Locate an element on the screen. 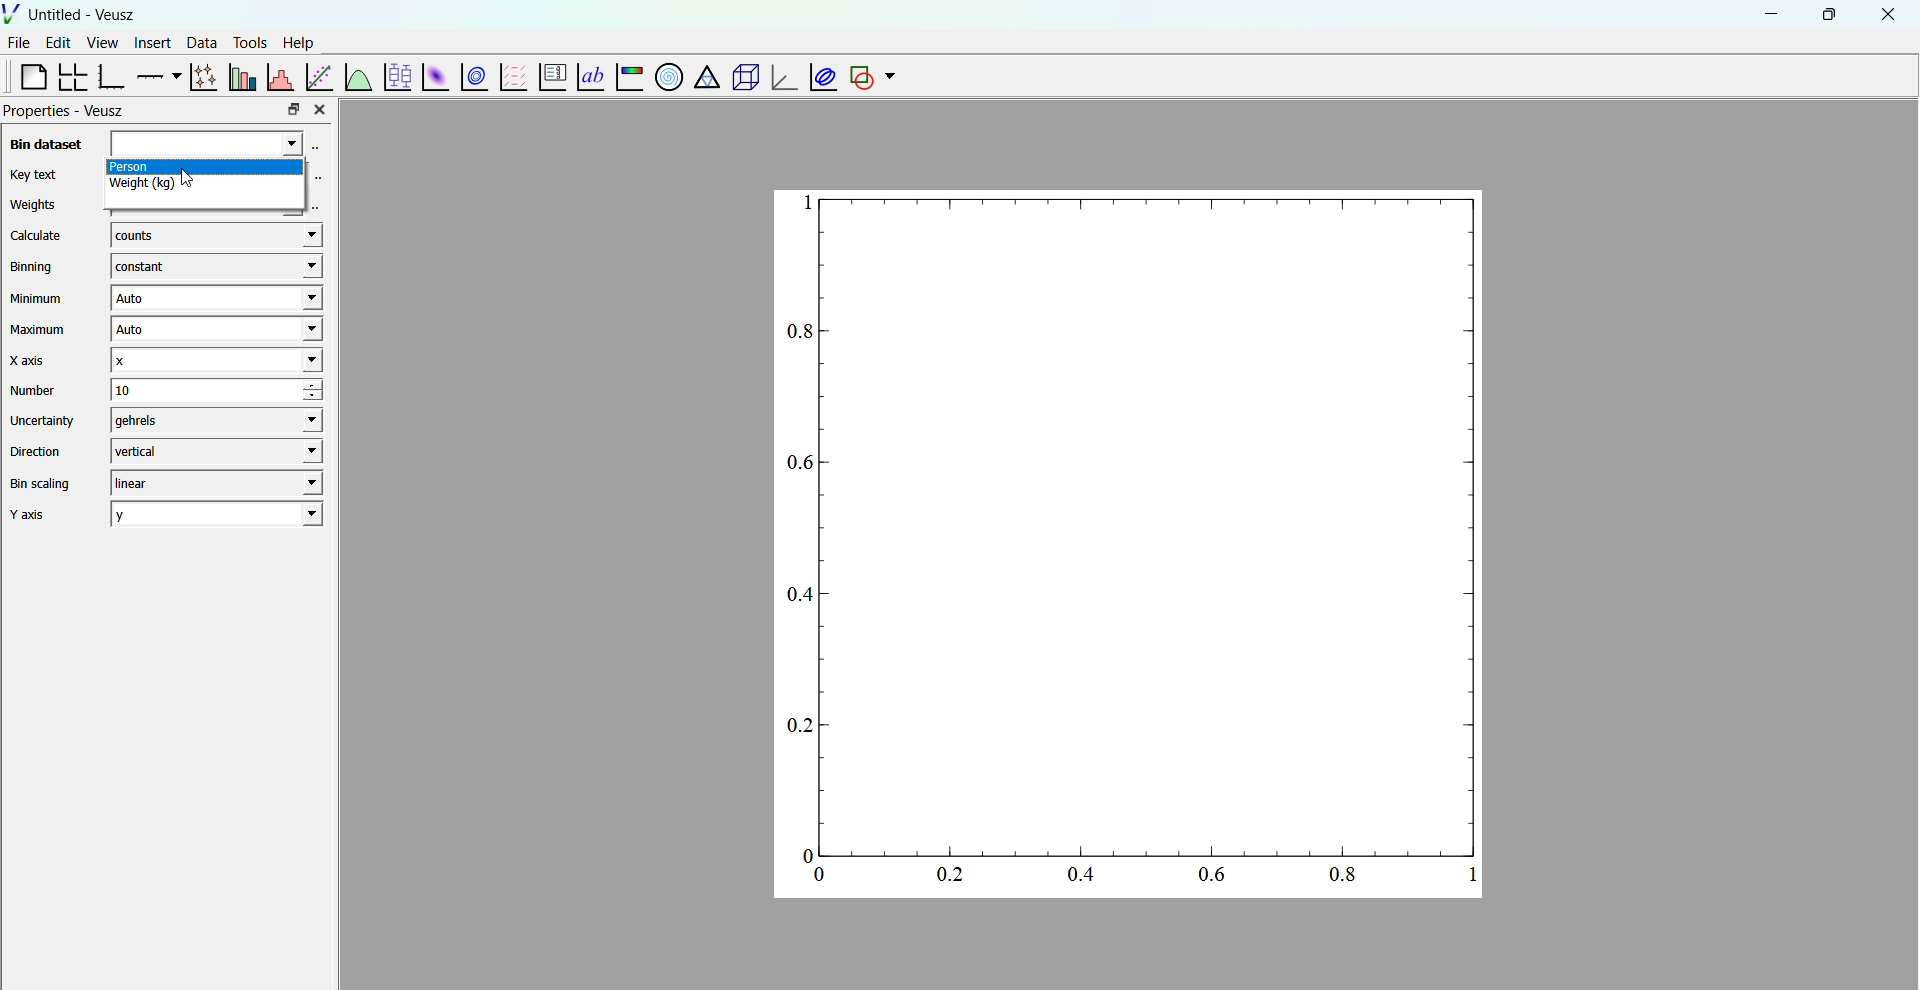  dropdown is located at coordinates (890, 77).